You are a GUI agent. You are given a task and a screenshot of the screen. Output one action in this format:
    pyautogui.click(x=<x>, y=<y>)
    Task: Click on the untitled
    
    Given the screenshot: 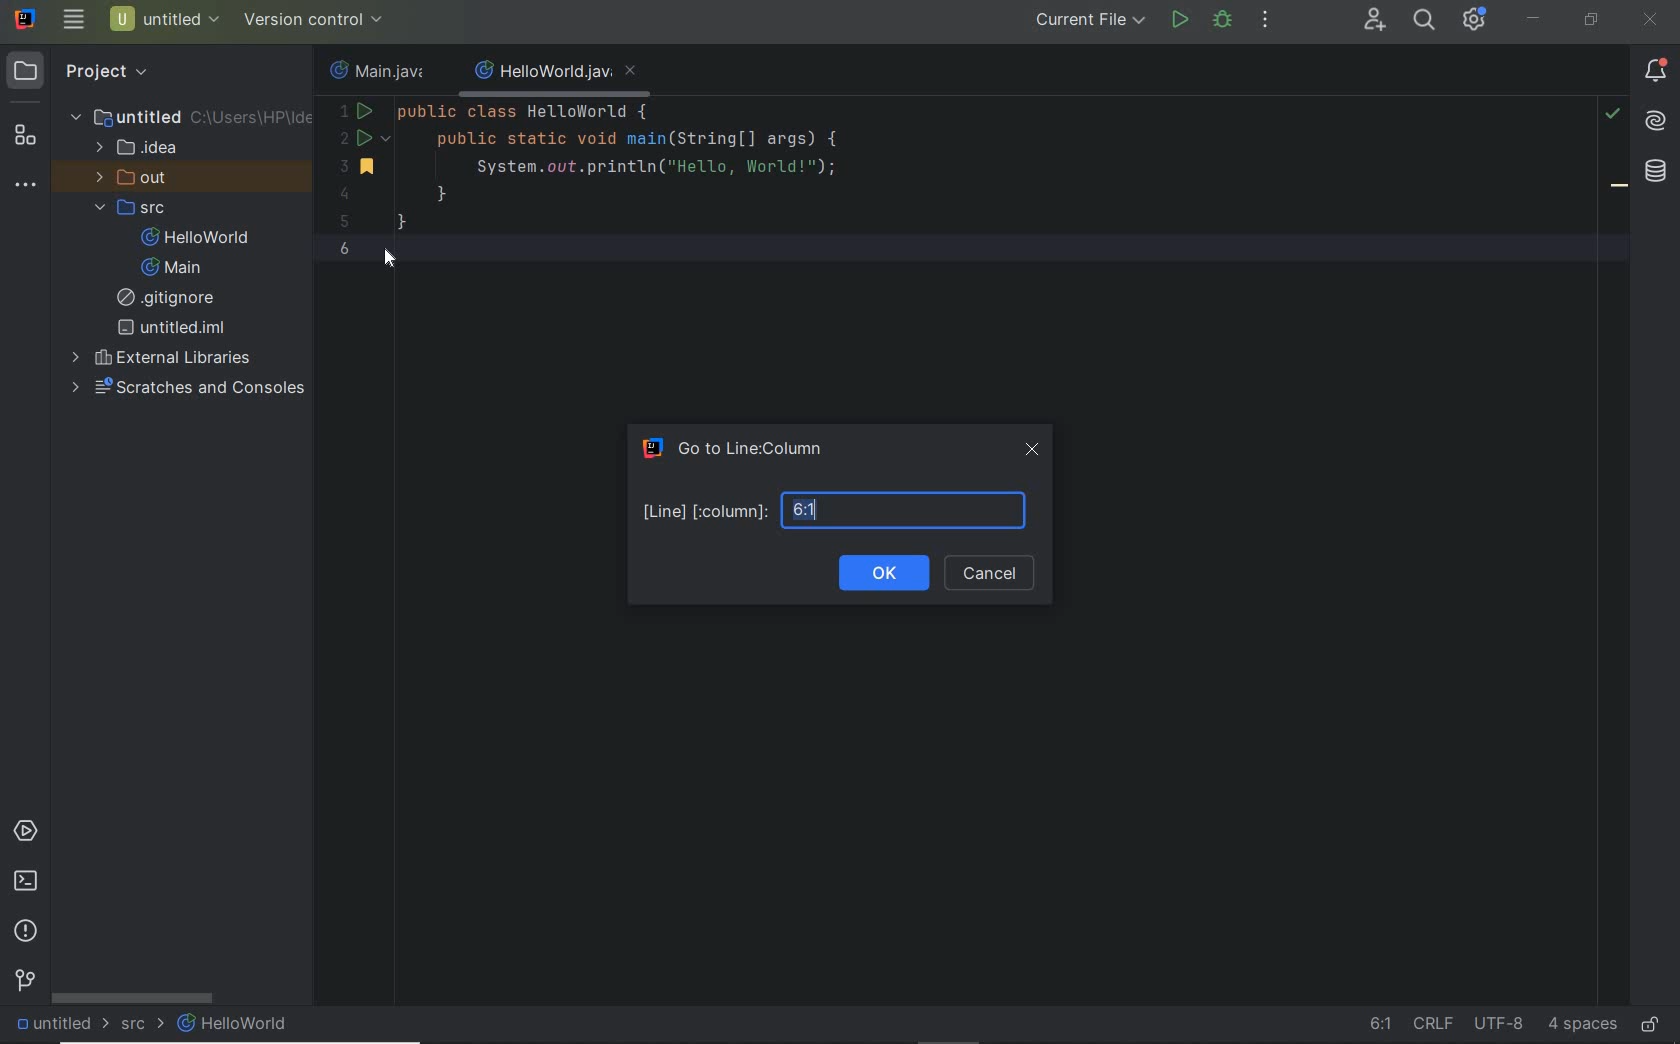 What is the action you would take?
    pyautogui.click(x=172, y=328)
    